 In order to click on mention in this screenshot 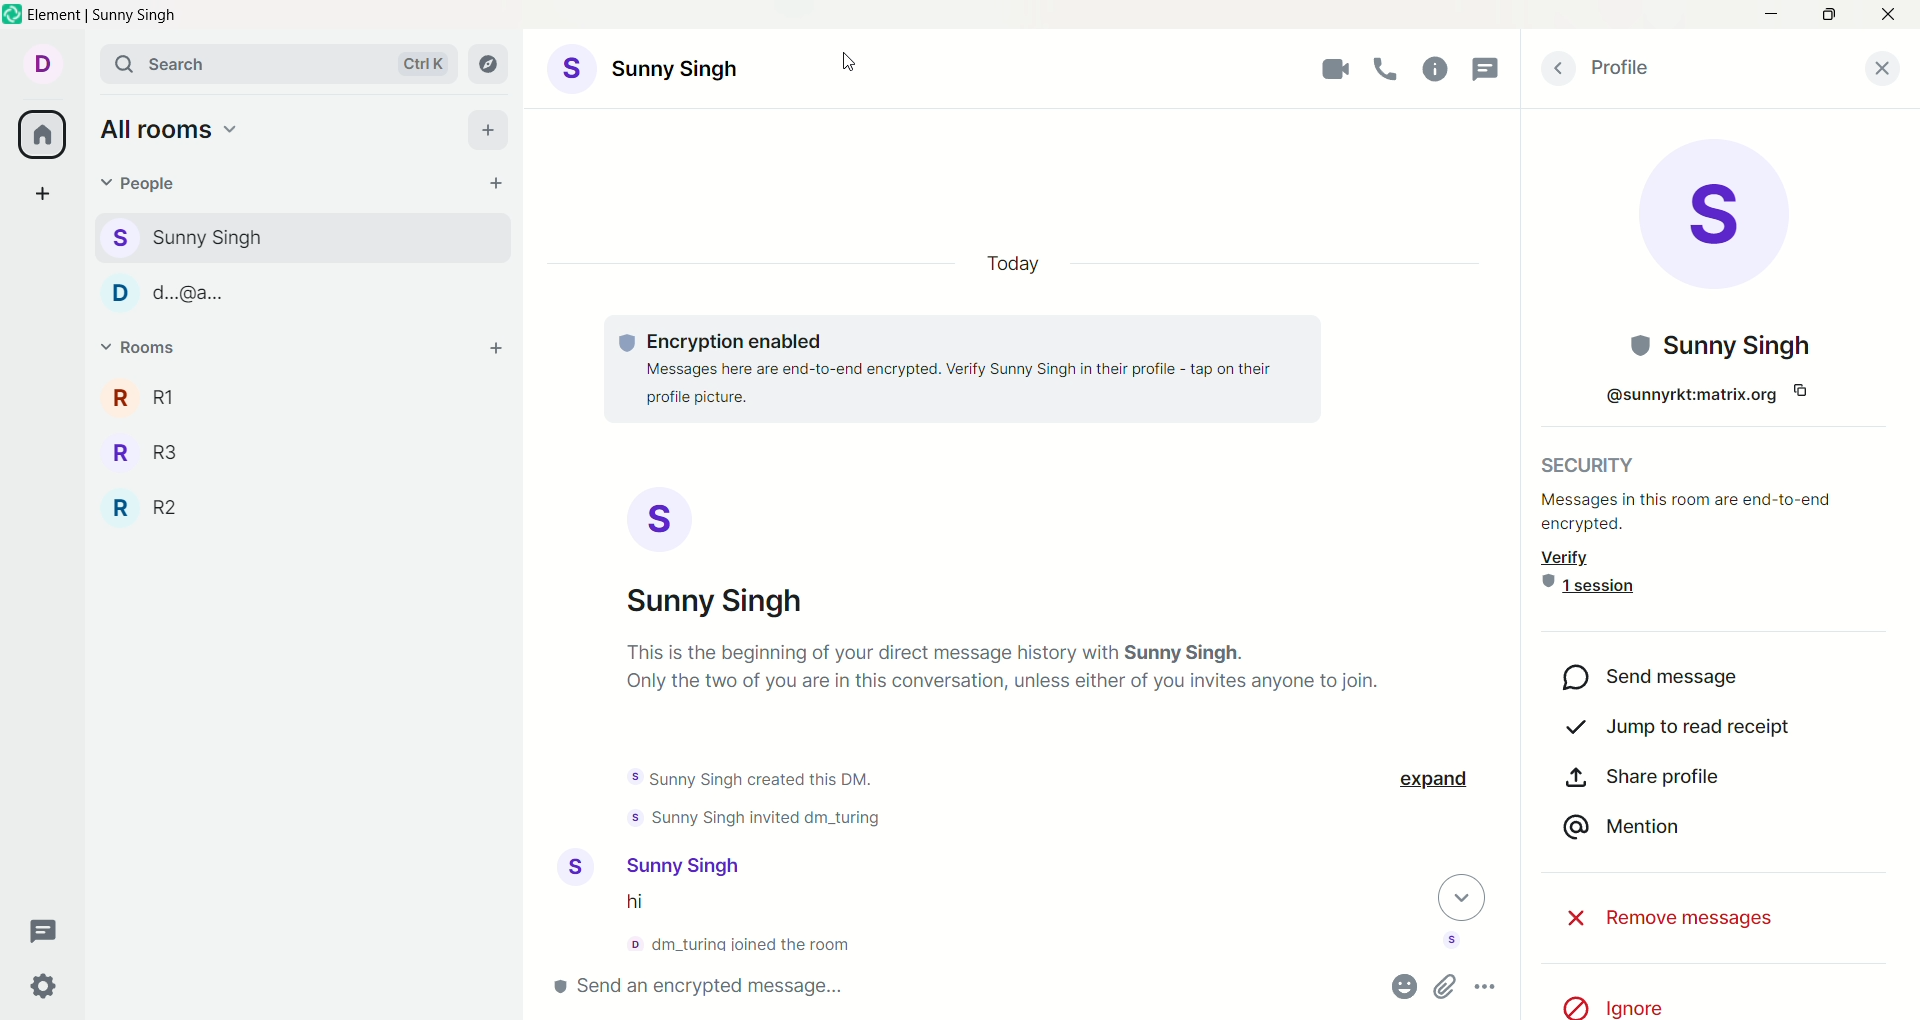, I will do `click(1622, 830)`.